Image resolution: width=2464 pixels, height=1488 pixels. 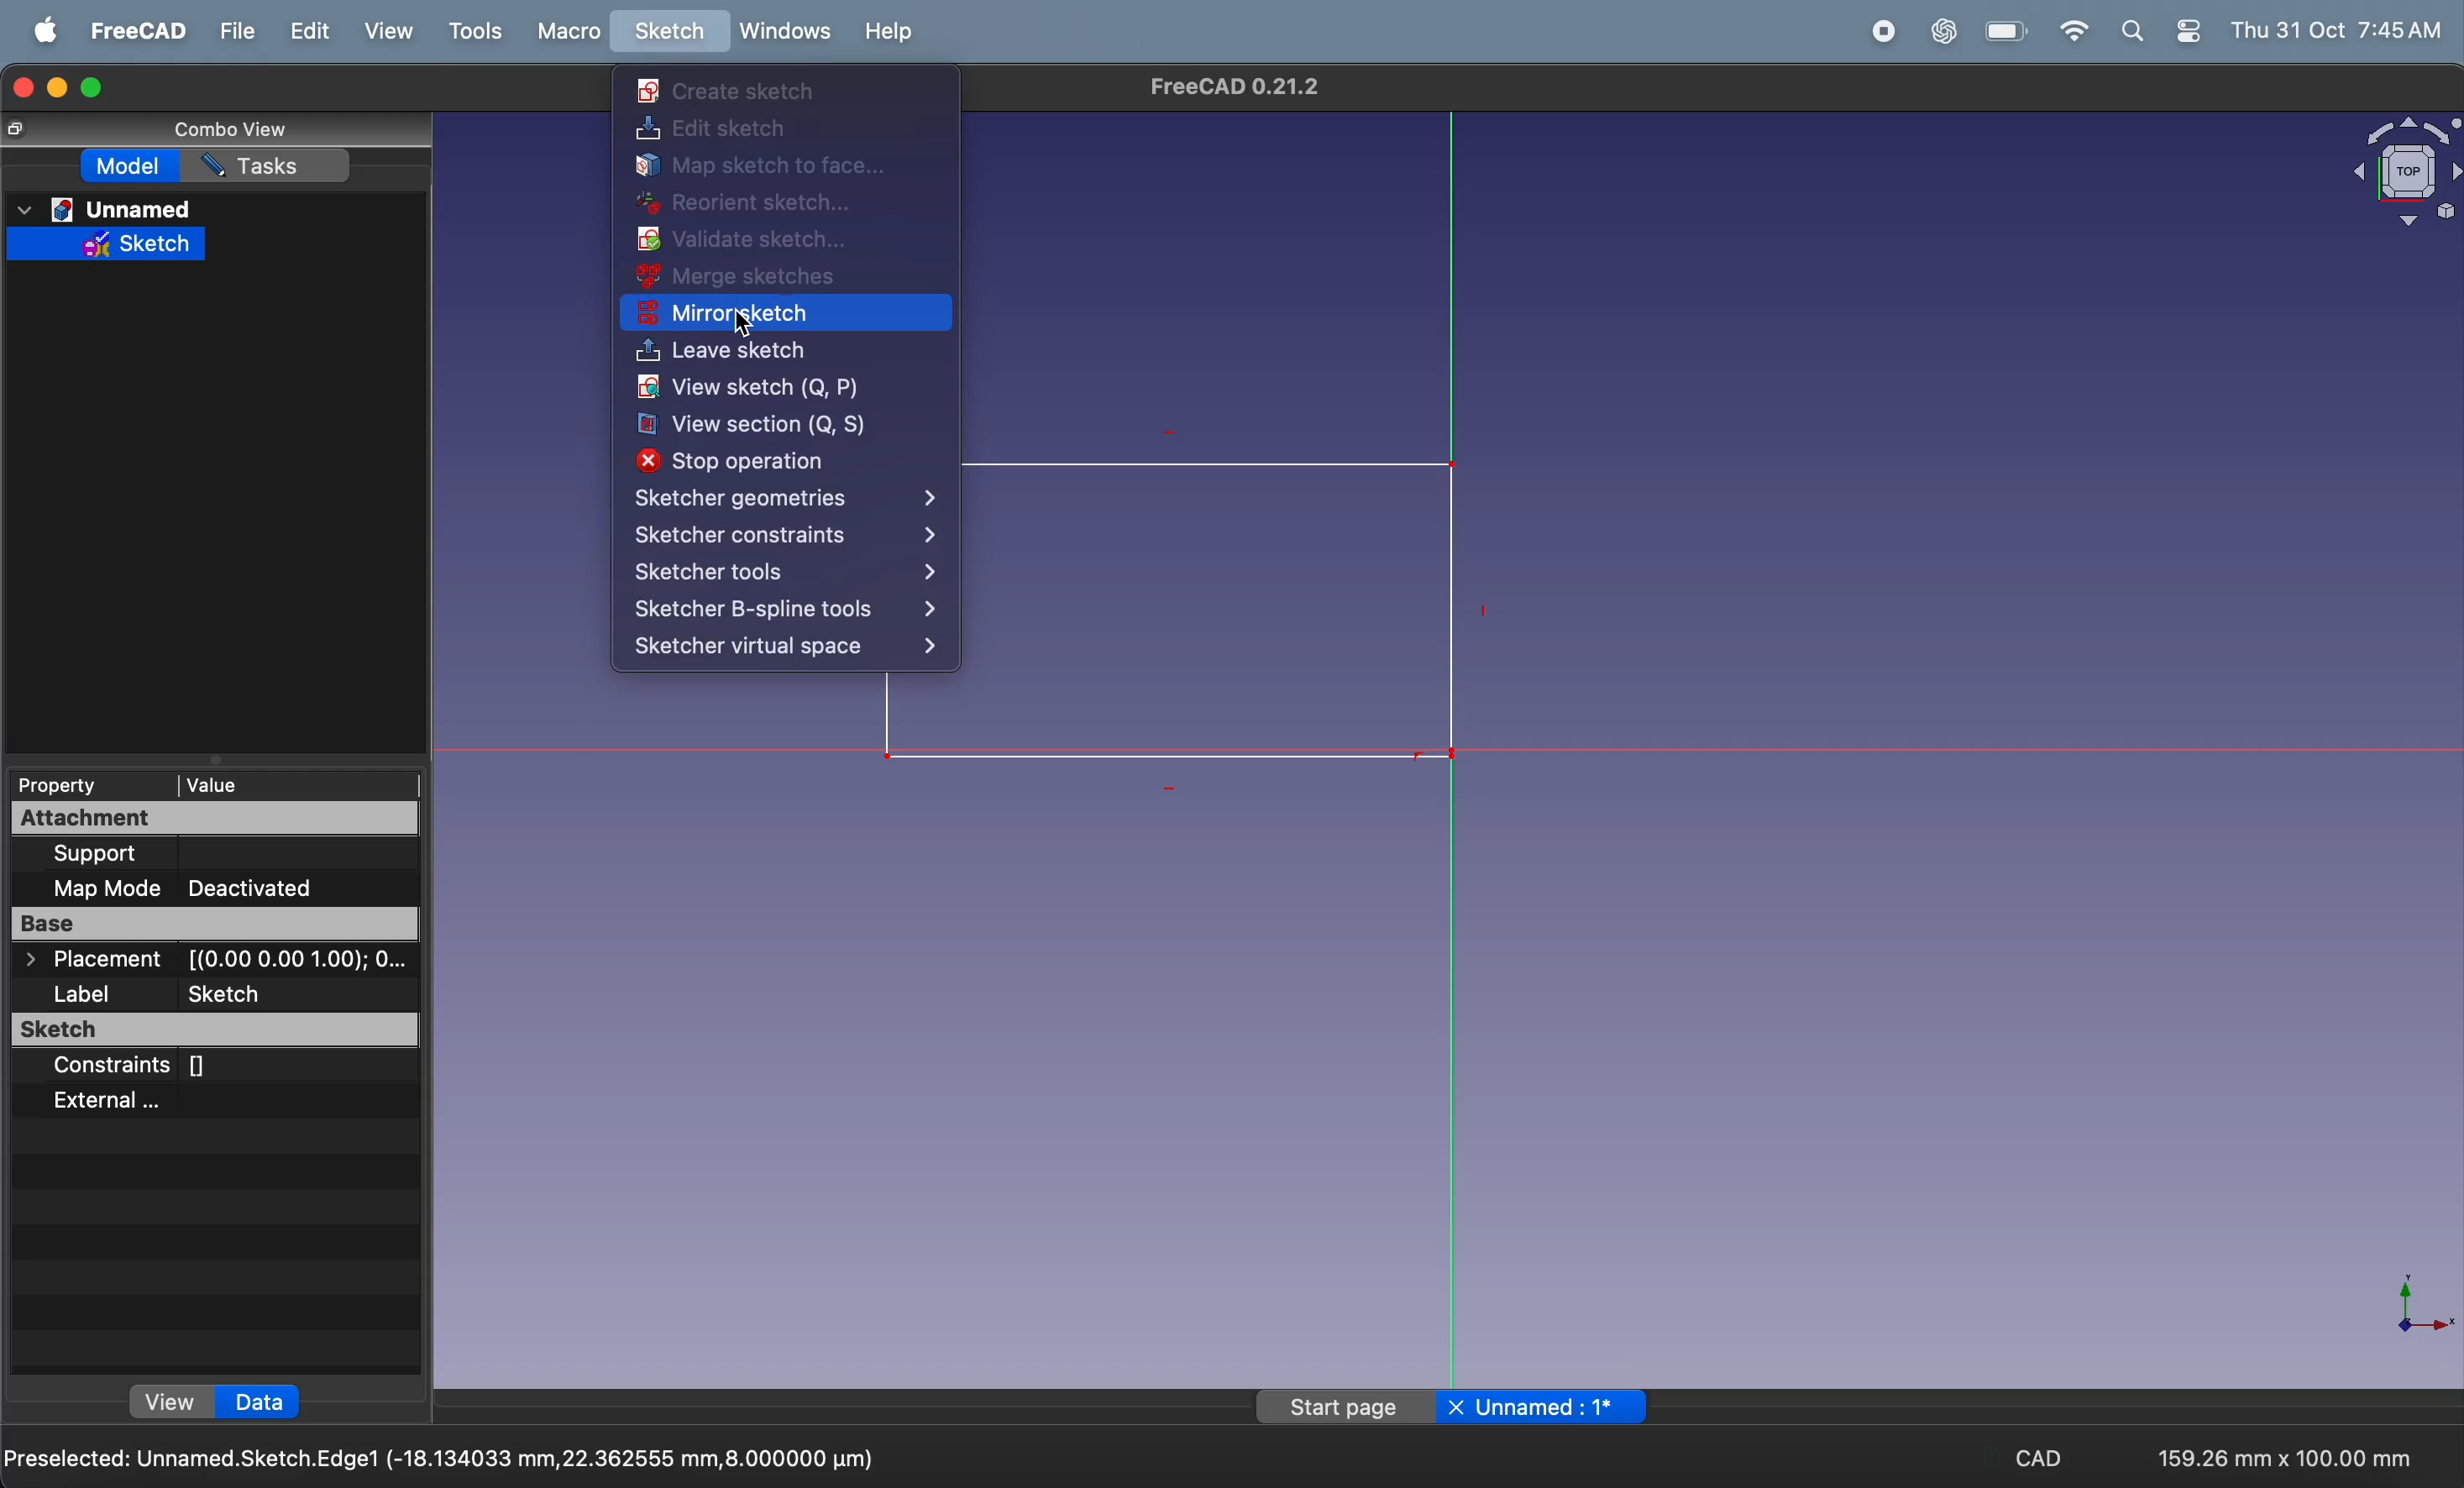 What do you see at coordinates (136, 169) in the screenshot?
I see `model` at bounding box center [136, 169].